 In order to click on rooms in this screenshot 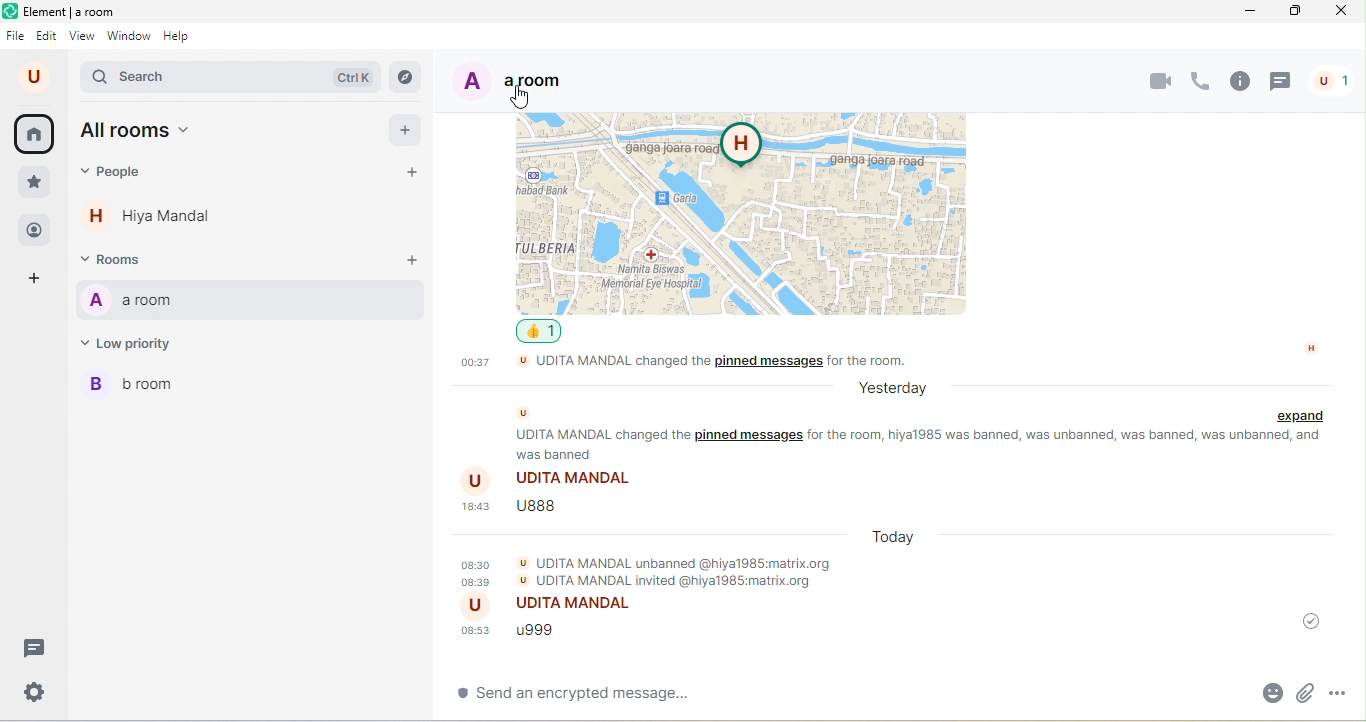, I will do `click(120, 261)`.